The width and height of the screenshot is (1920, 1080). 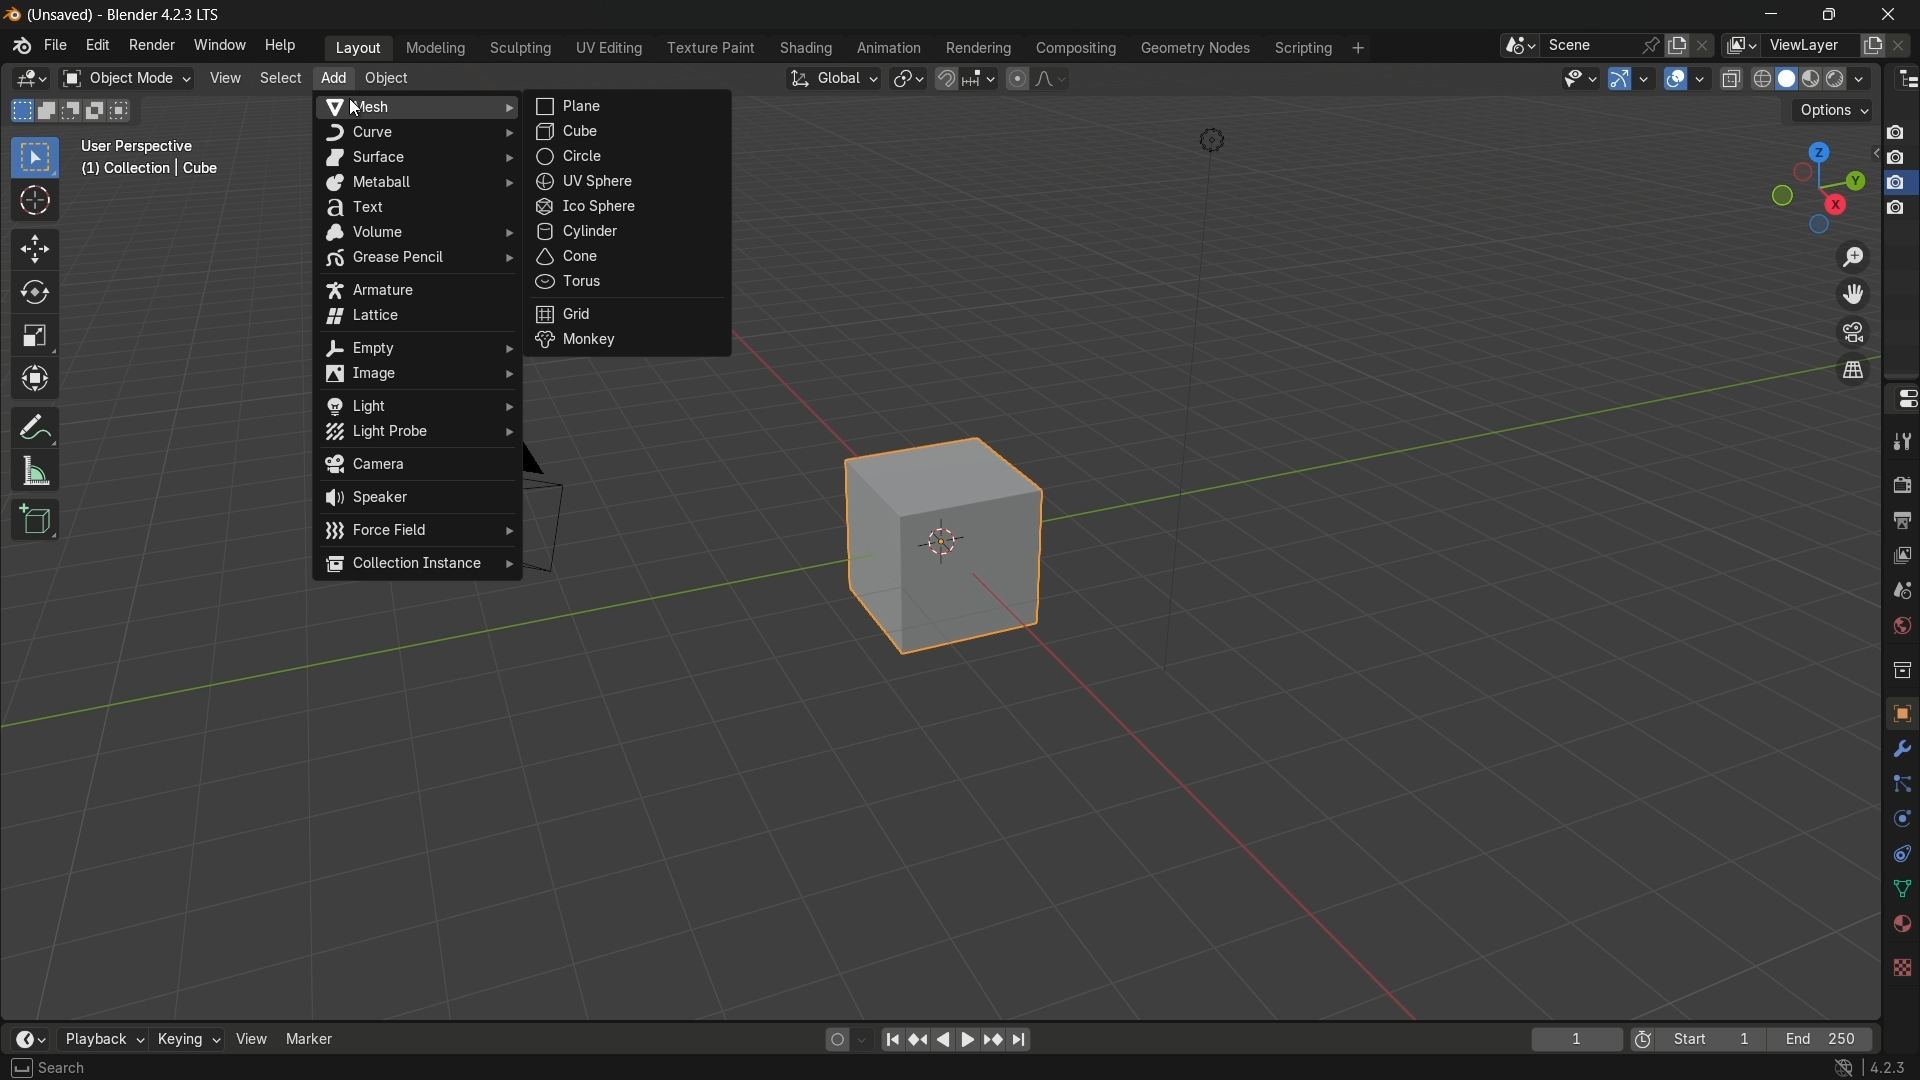 I want to click on options, so click(x=1833, y=111).